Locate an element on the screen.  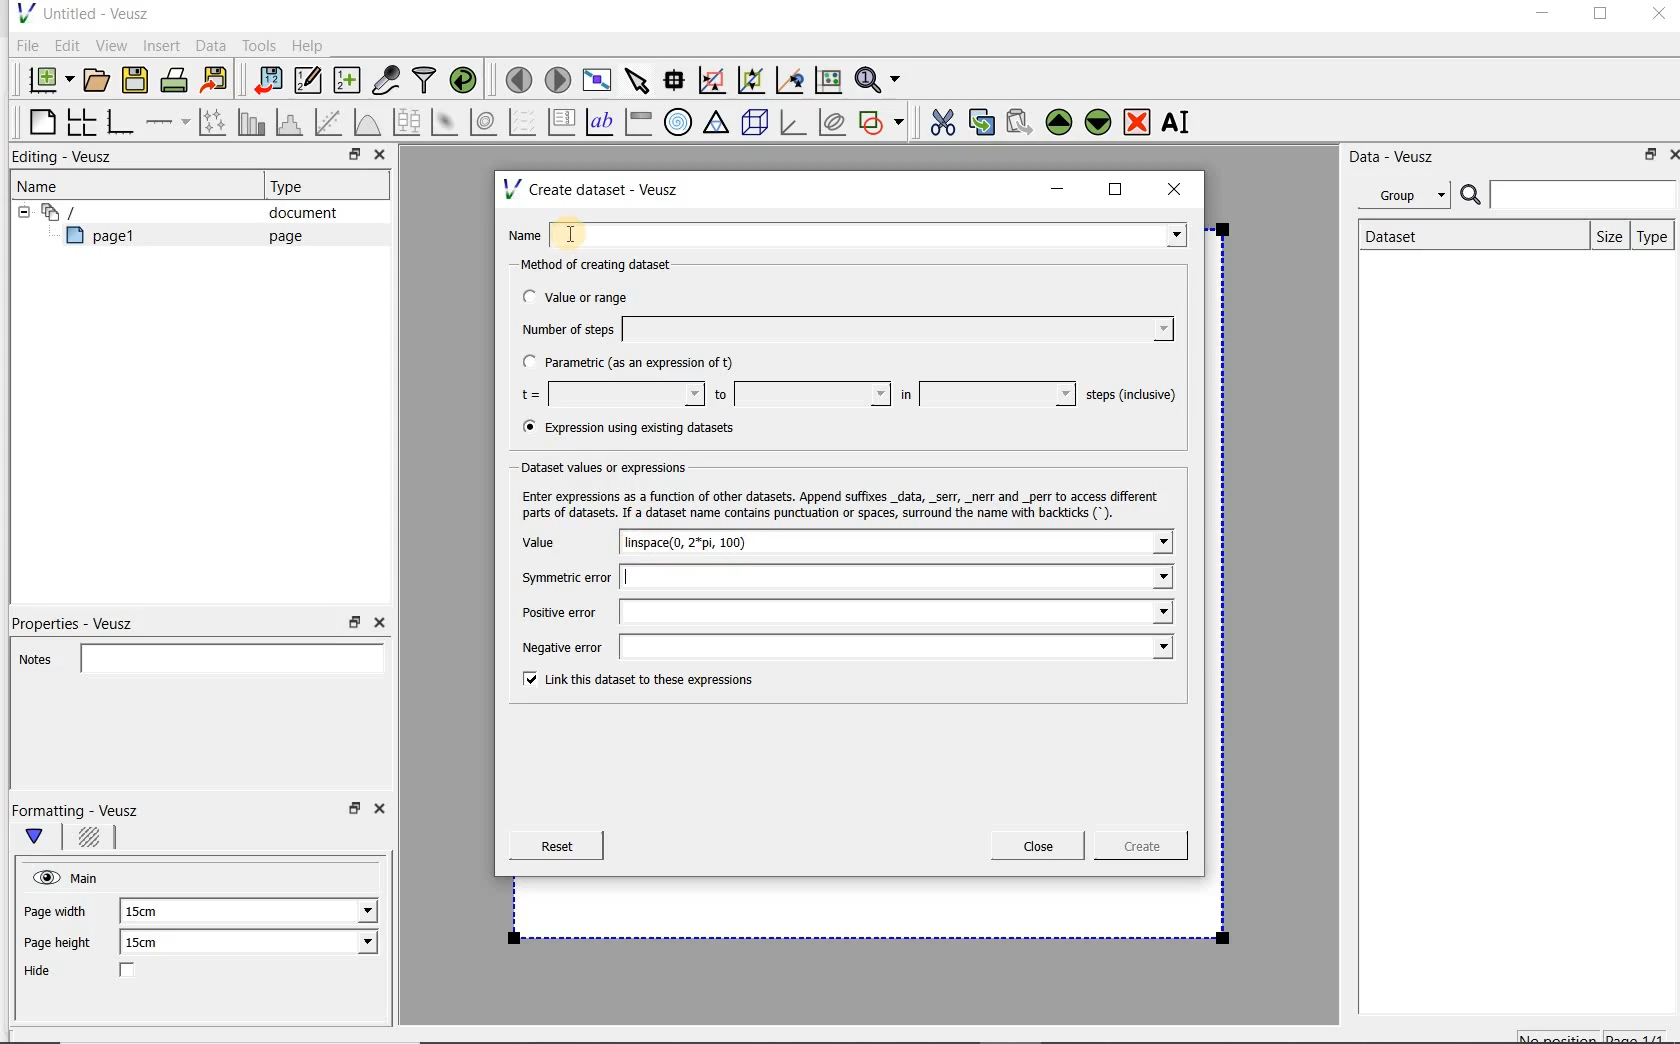
move to the next page is located at coordinates (558, 80).